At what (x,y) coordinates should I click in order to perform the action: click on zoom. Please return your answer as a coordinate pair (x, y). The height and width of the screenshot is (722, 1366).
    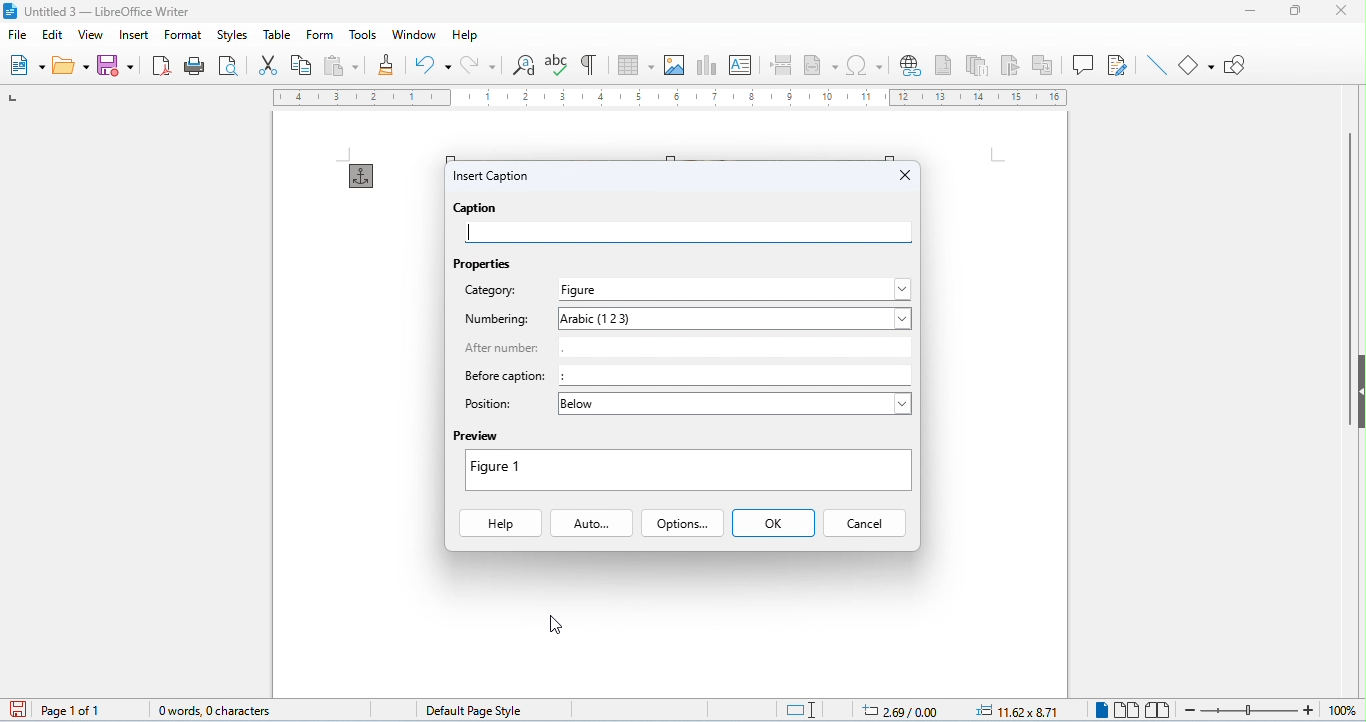
    Looking at the image, I should click on (1265, 709).